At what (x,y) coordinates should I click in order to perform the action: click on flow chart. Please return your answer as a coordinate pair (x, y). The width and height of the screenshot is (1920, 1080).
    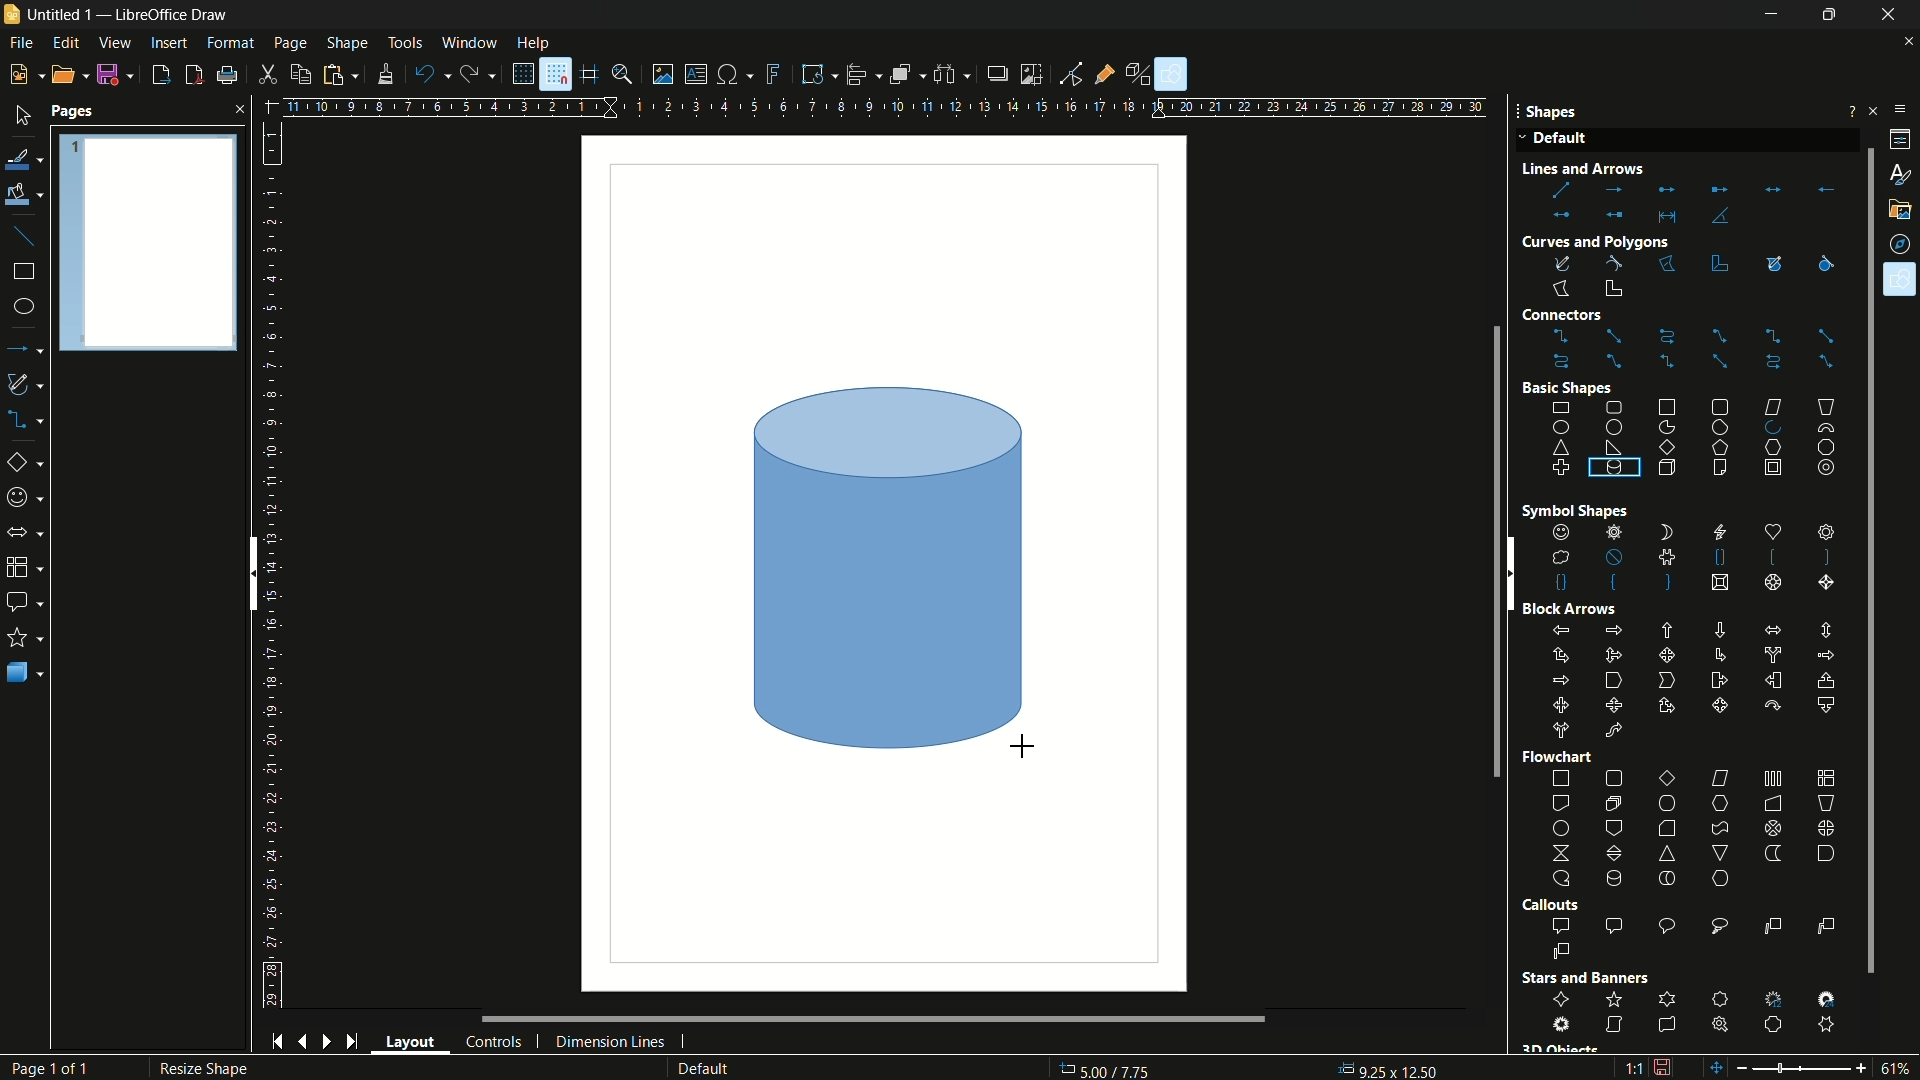
    Looking at the image, I should click on (29, 567).